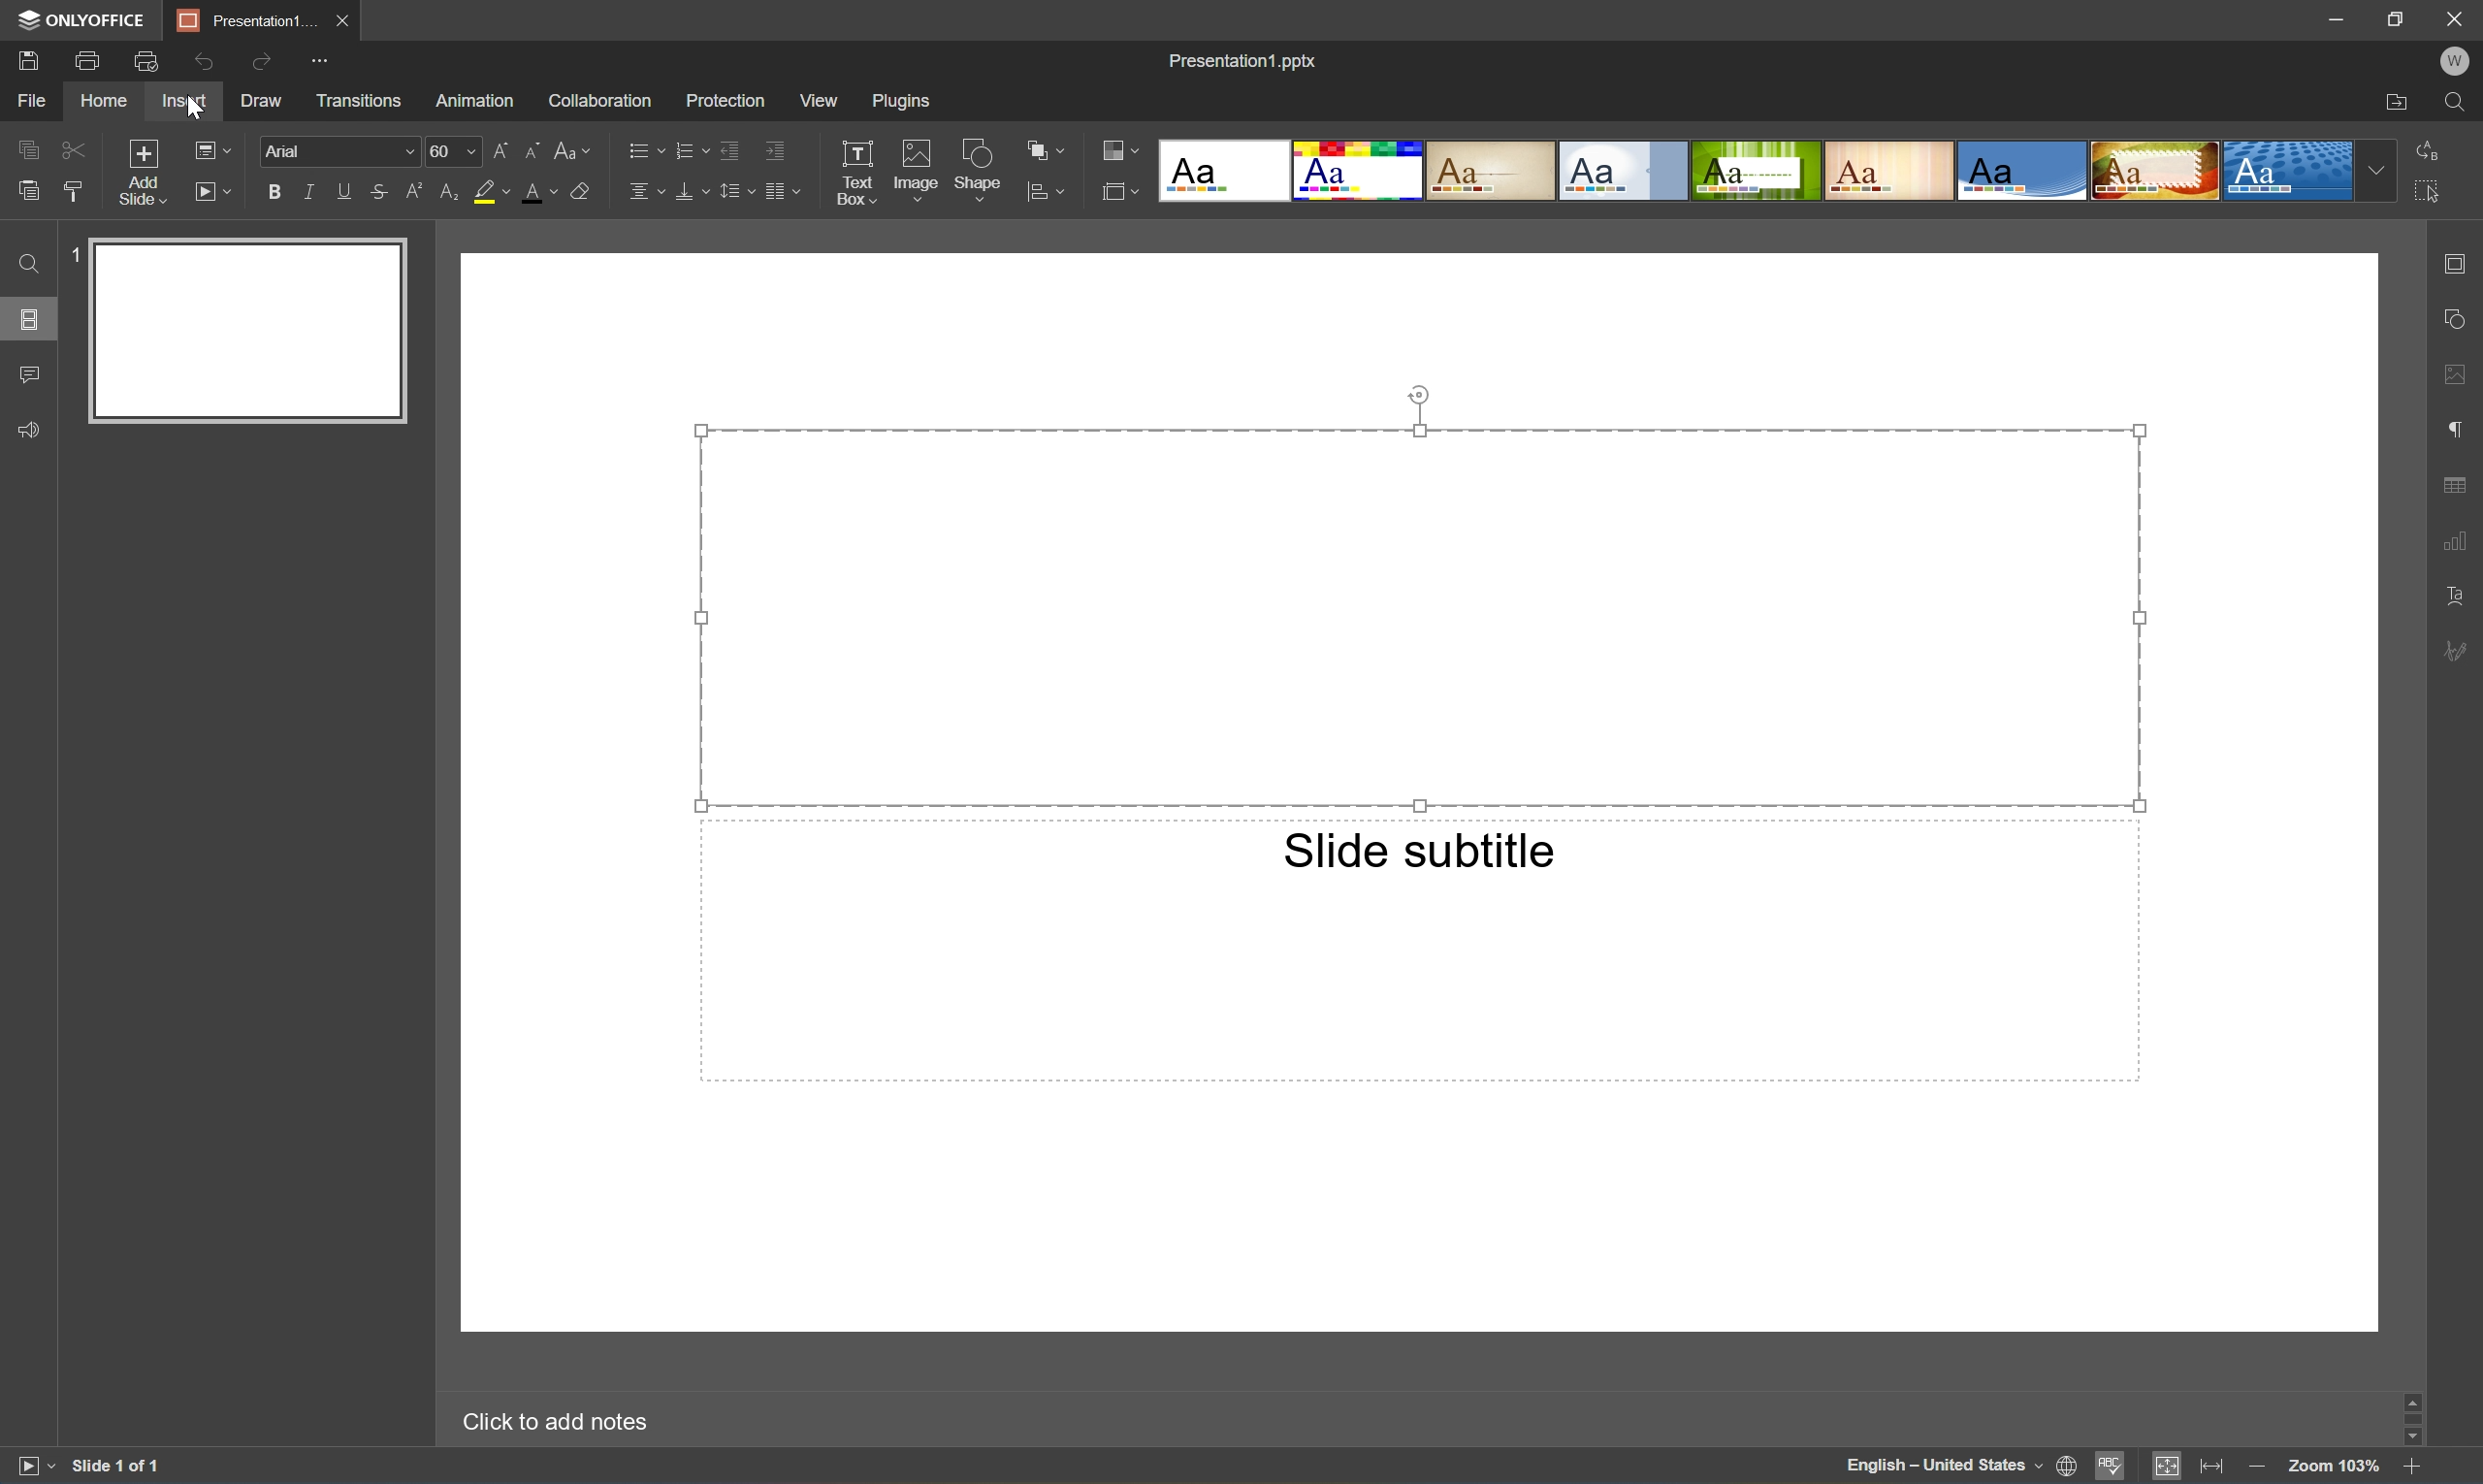 The height and width of the screenshot is (1484, 2483). What do you see at coordinates (290, 148) in the screenshot?
I see `Font` at bounding box center [290, 148].